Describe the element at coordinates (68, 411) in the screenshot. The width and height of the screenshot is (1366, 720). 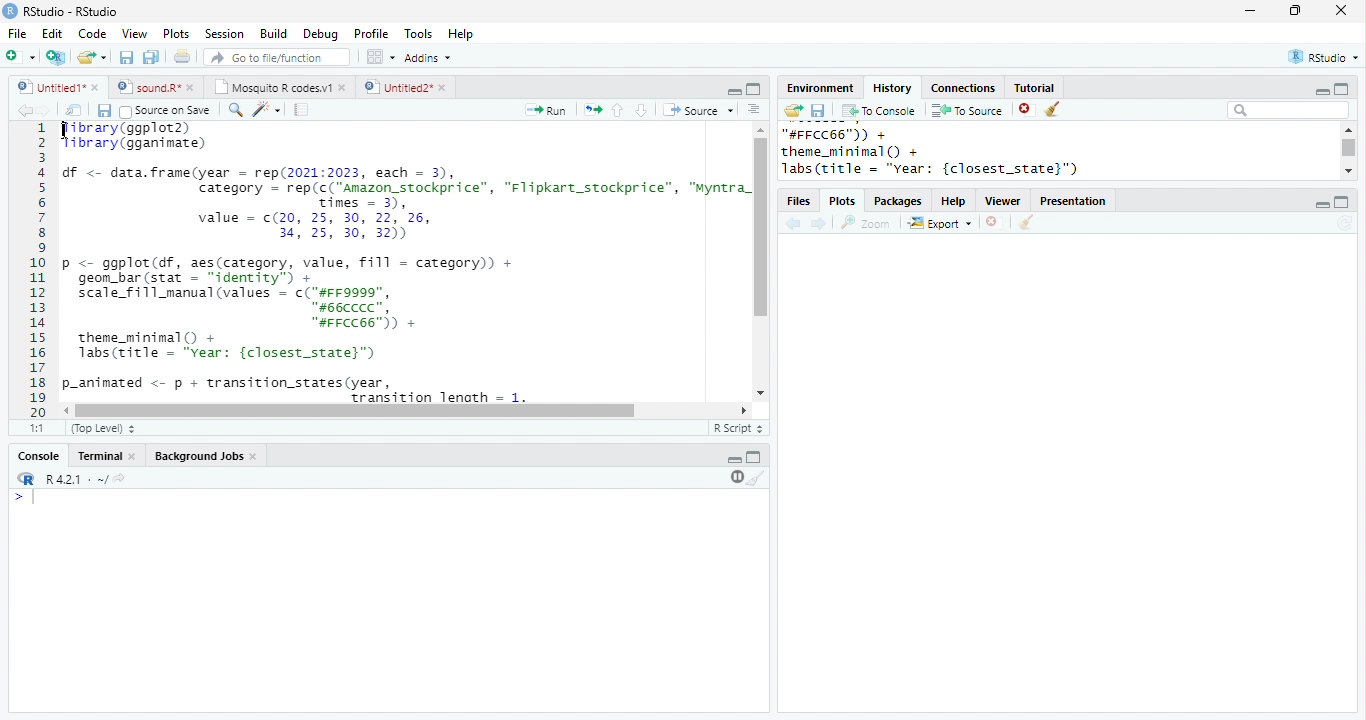
I see `scroll right` at that location.